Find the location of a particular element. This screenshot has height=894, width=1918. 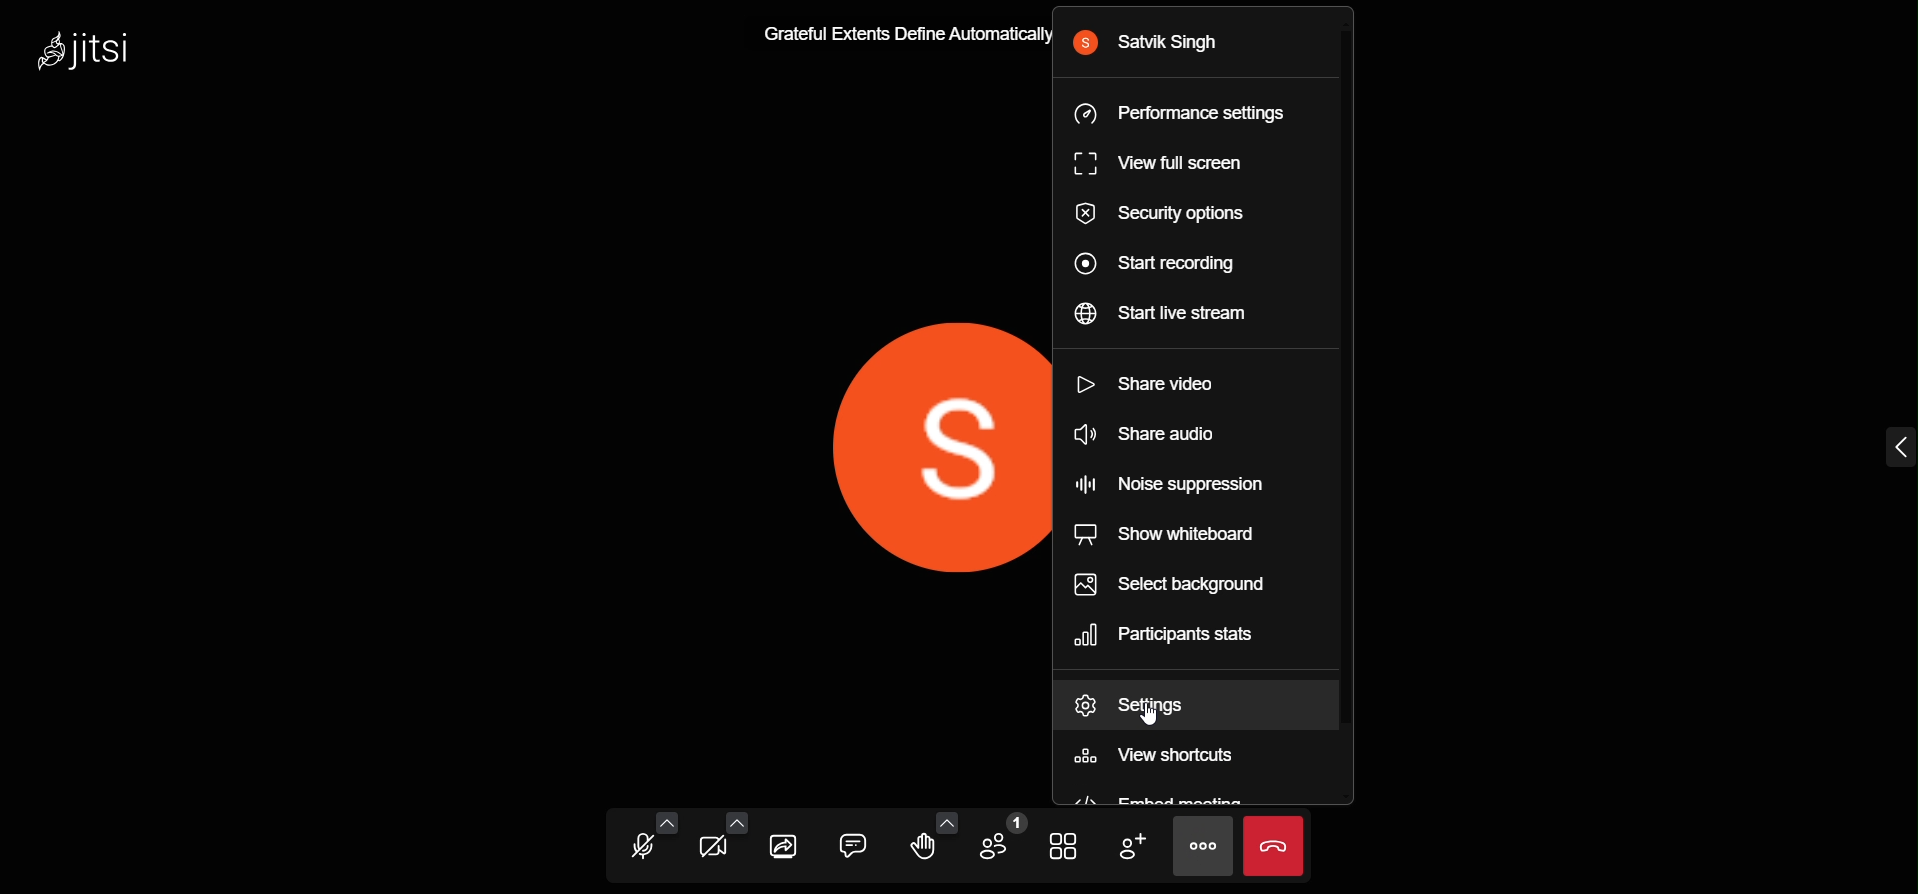

start live stream is located at coordinates (1162, 319).